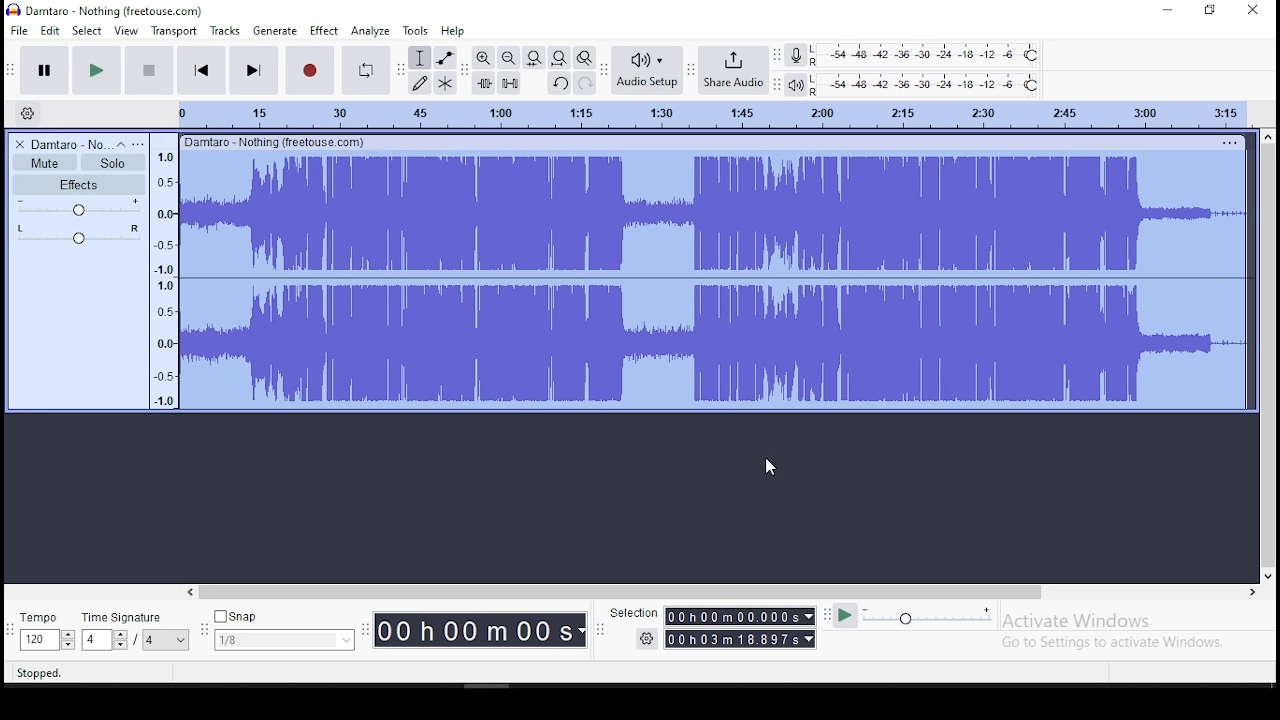 This screenshot has height=720, width=1280. I want to click on stop, so click(151, 70).